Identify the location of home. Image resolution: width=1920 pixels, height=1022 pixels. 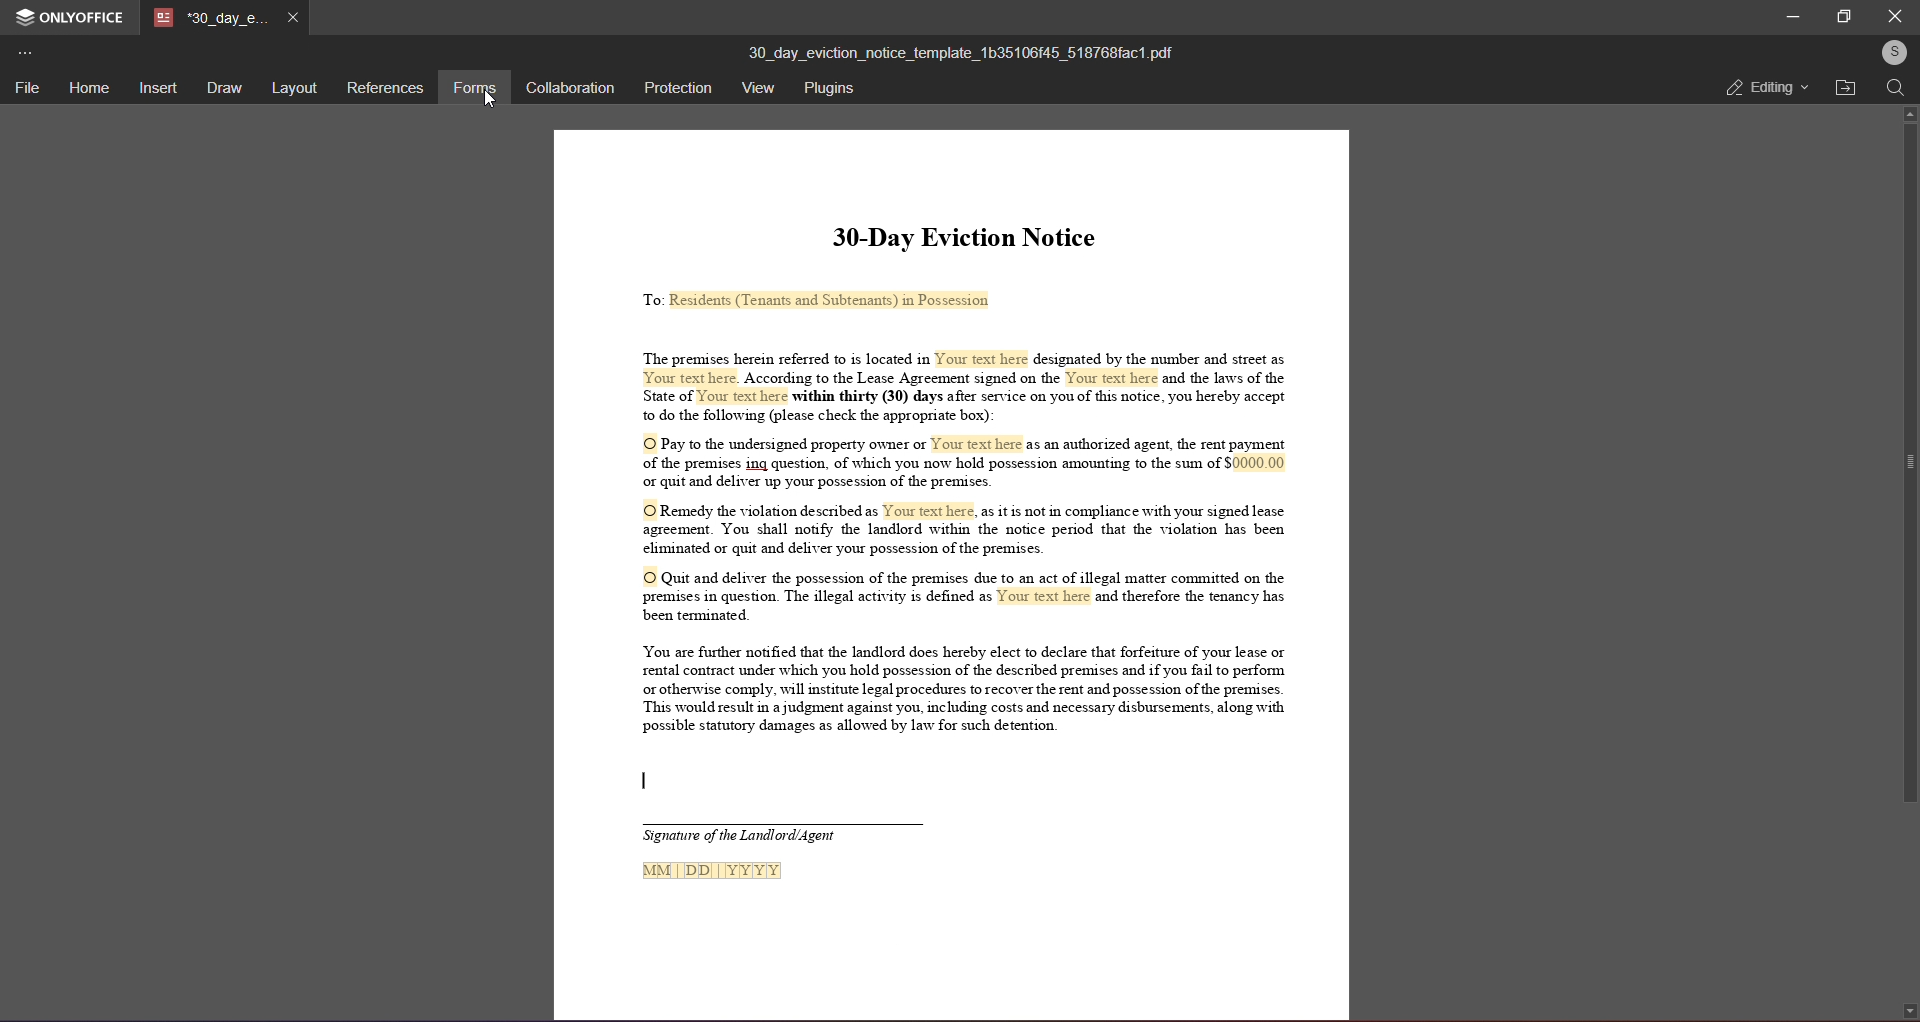
(88, 87).